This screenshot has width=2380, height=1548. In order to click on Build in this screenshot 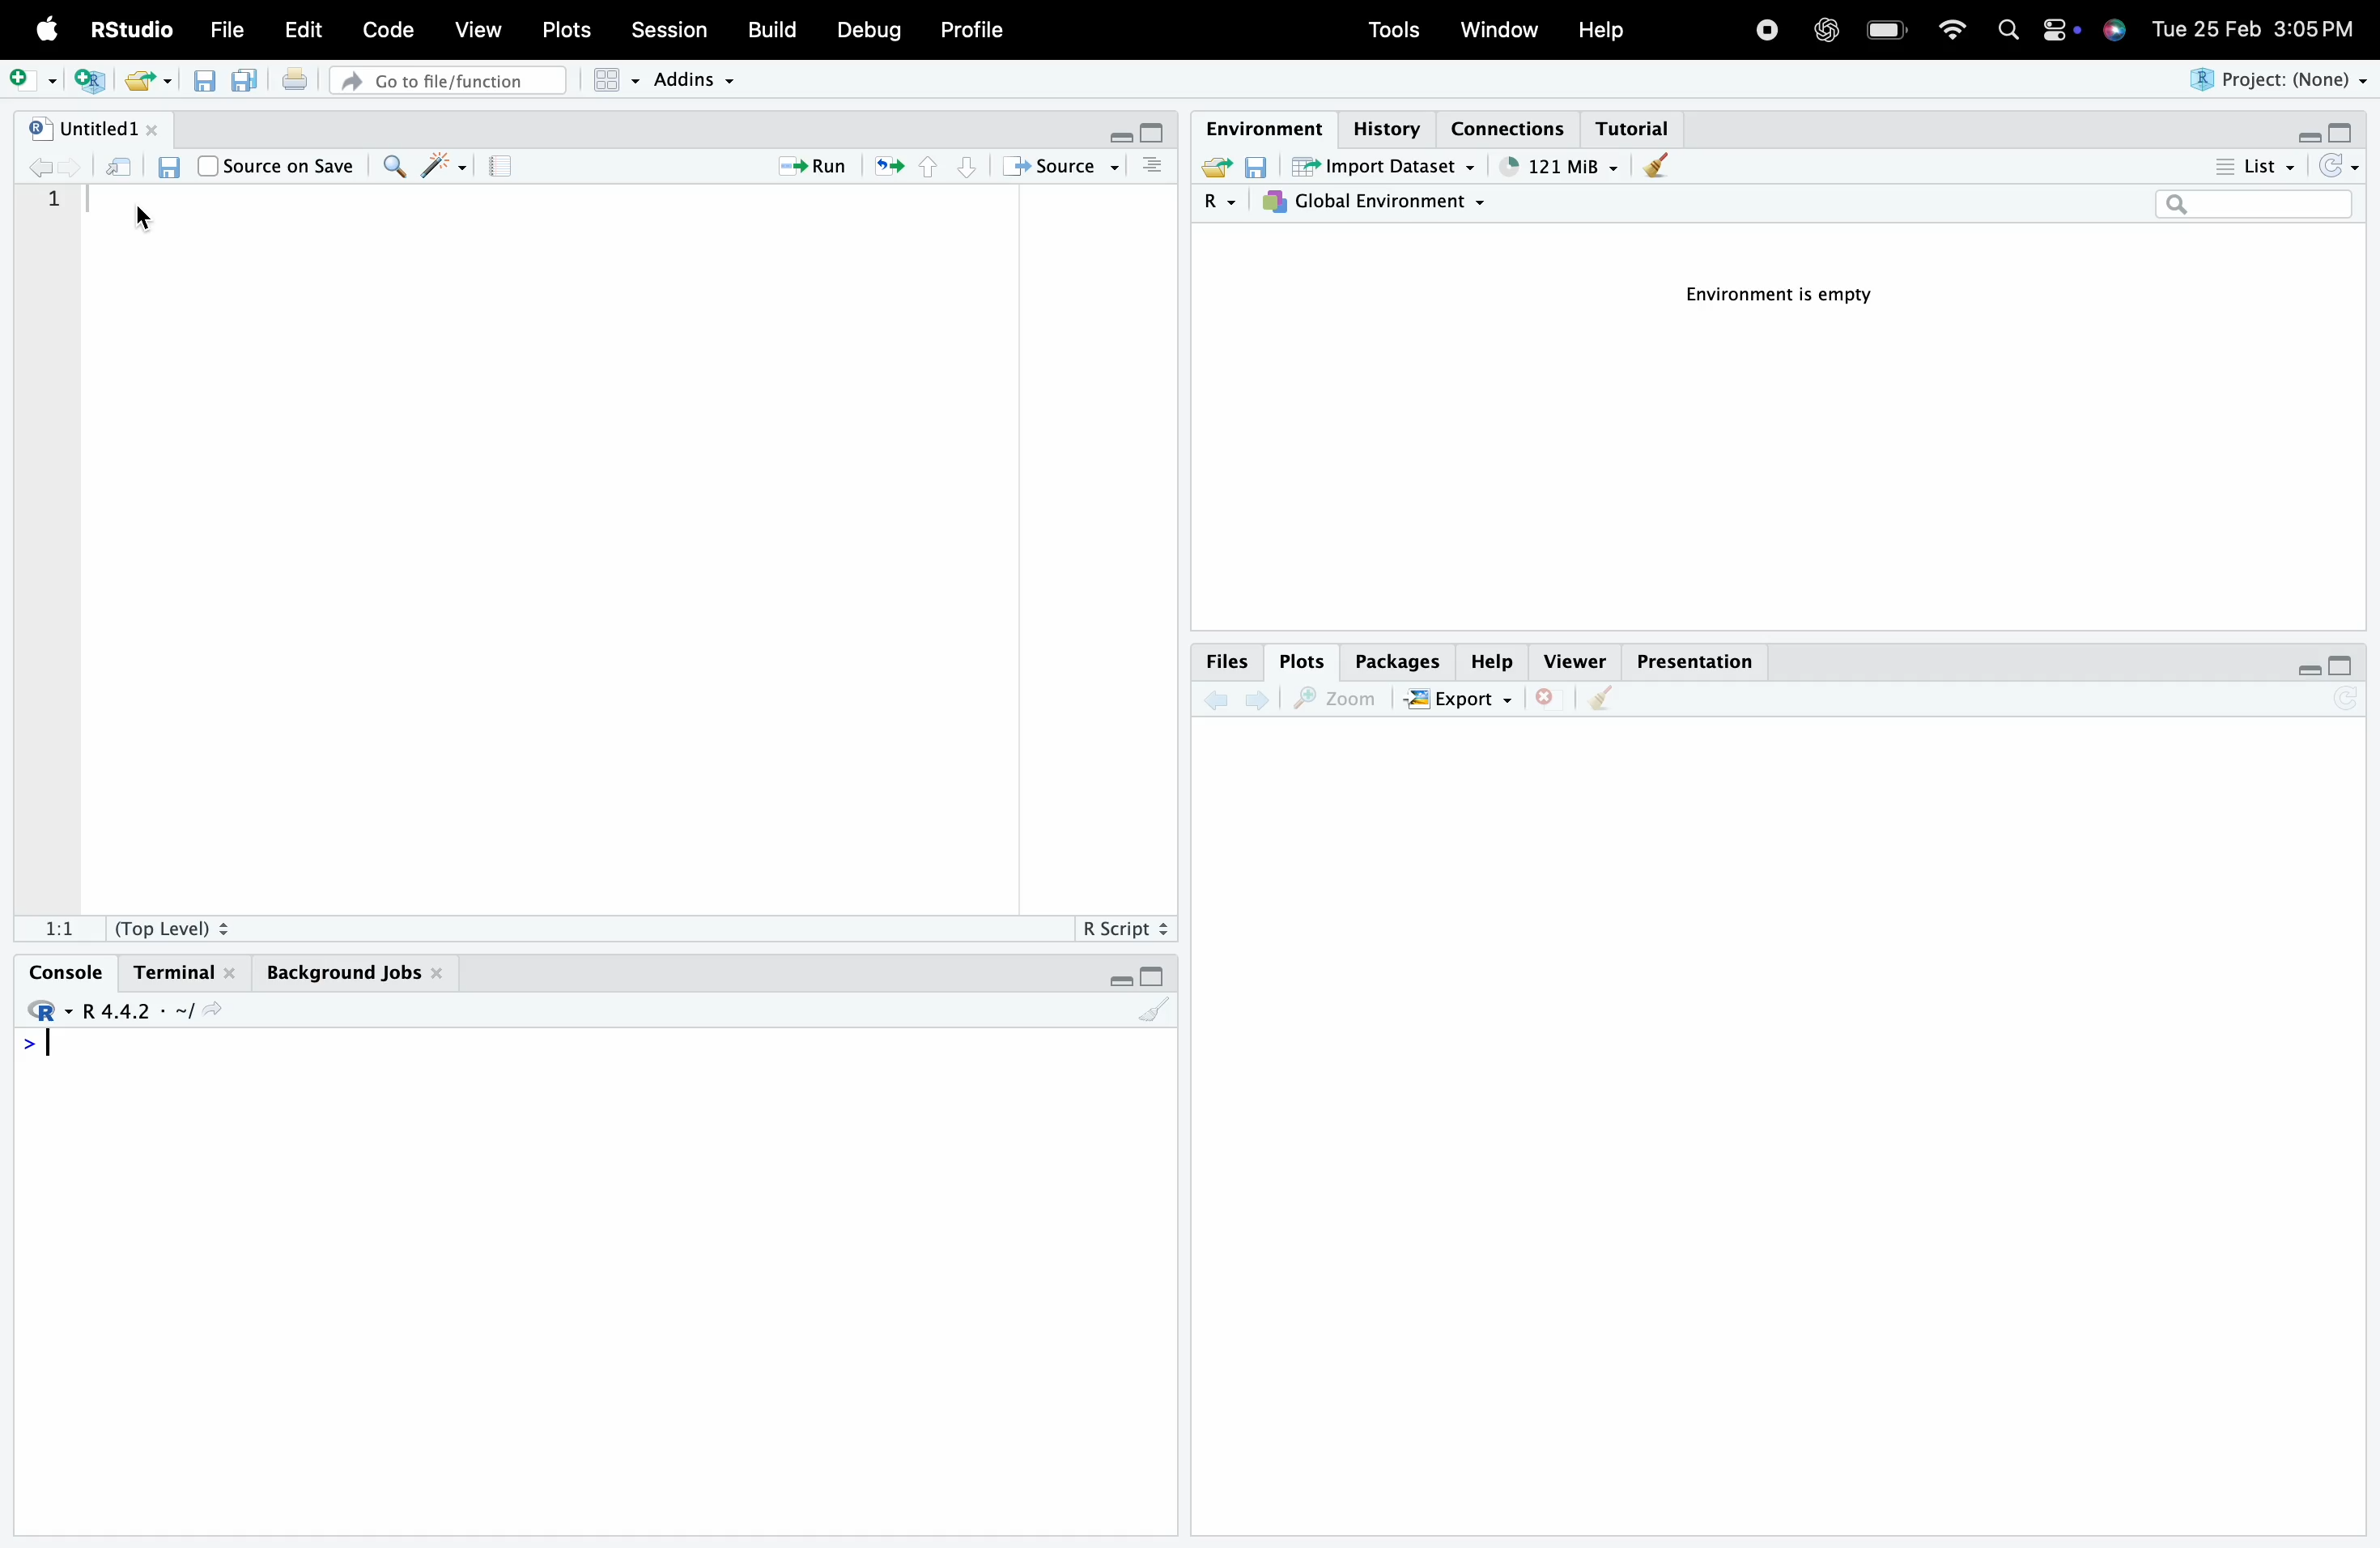, I will do `click(771, 31)`.